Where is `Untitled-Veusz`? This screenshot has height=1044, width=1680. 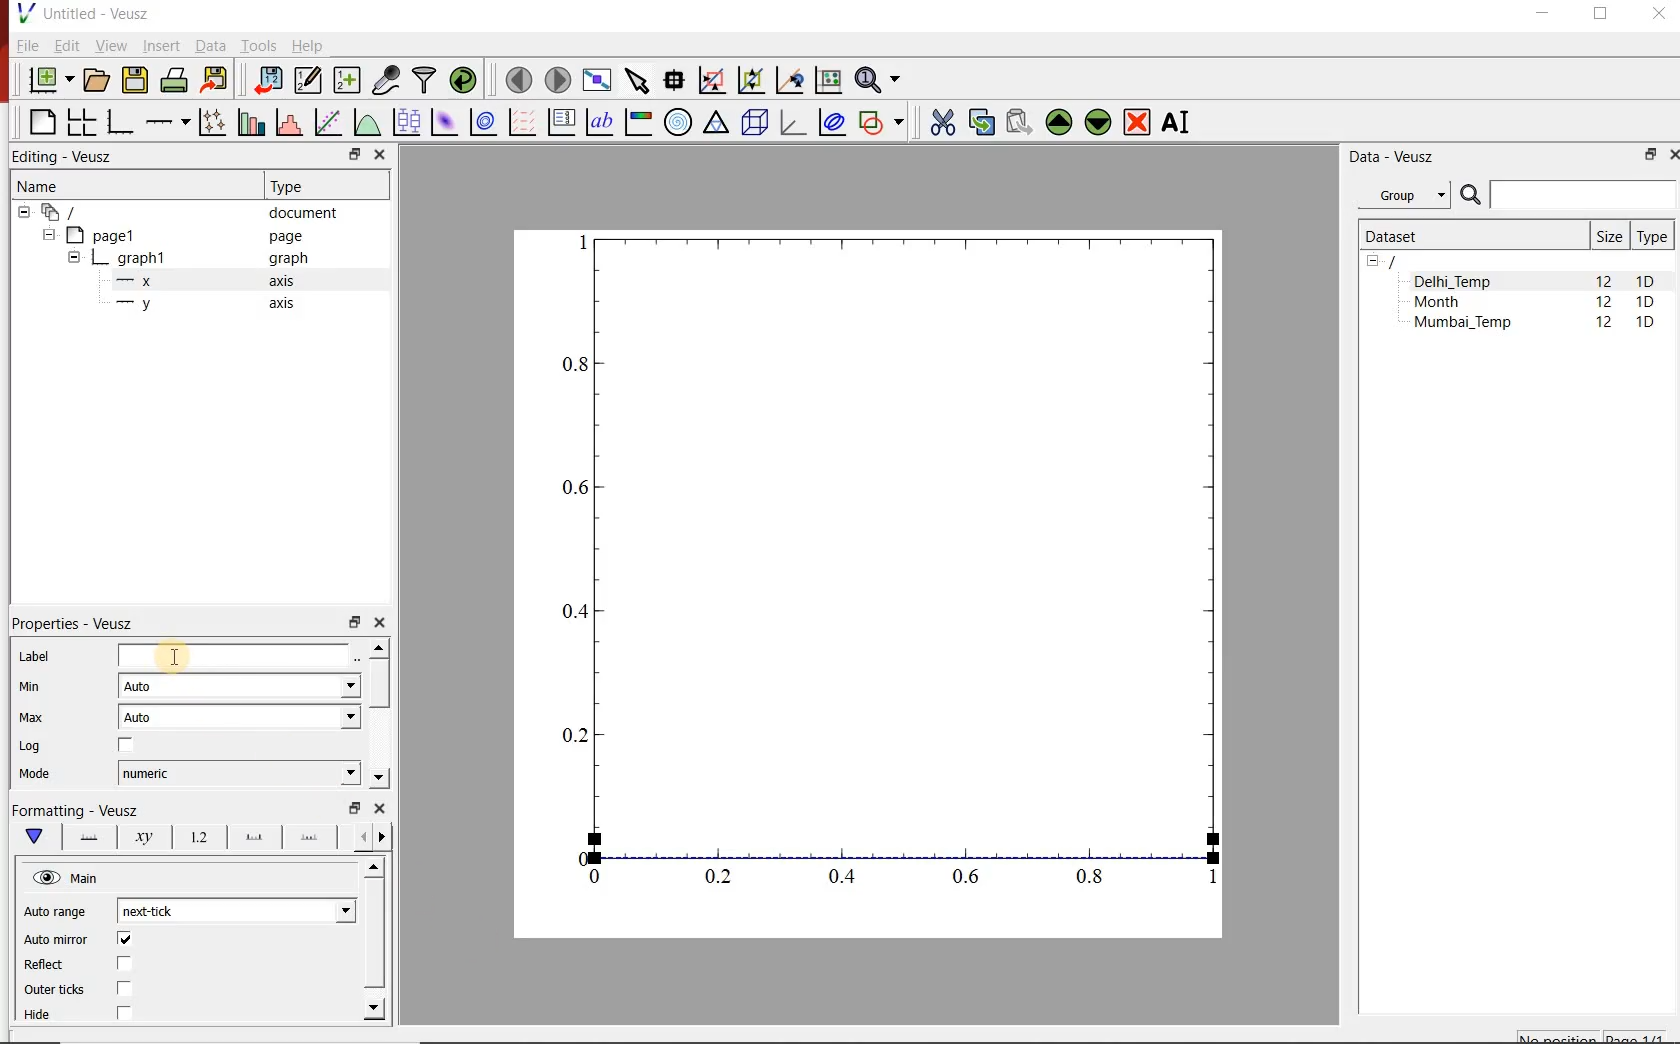
Untitled-Veusz is located at coordinates (89, 13).